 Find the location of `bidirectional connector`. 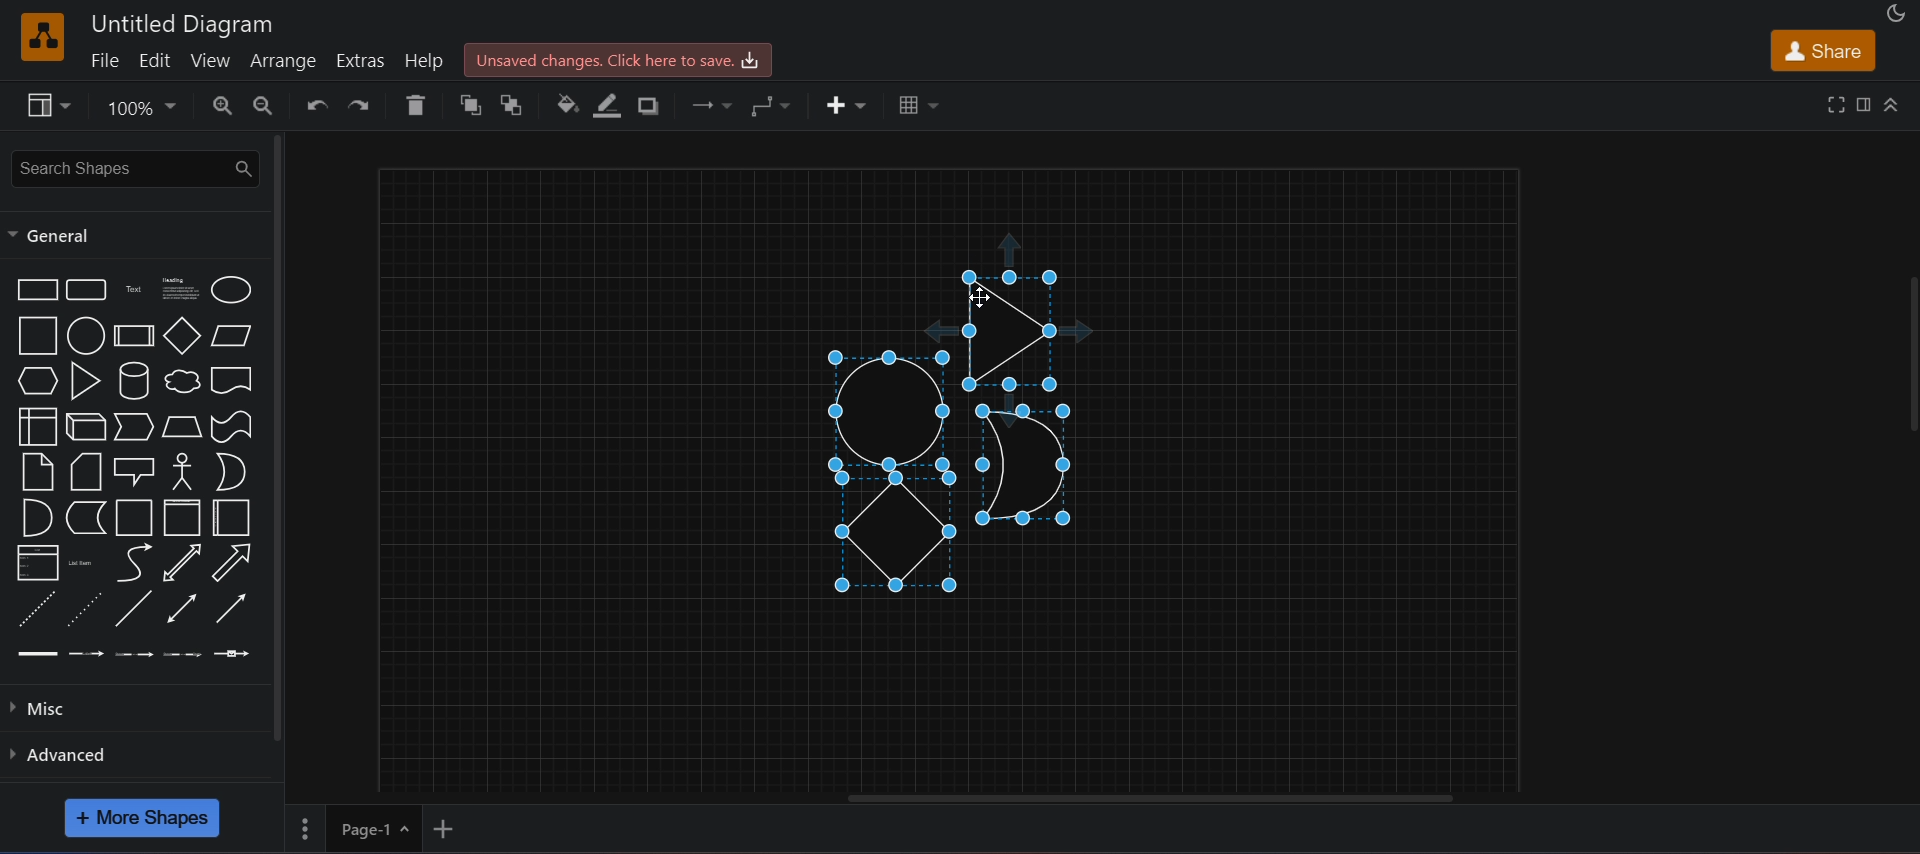

bidirectional connector is located at coordinates (178, 609).